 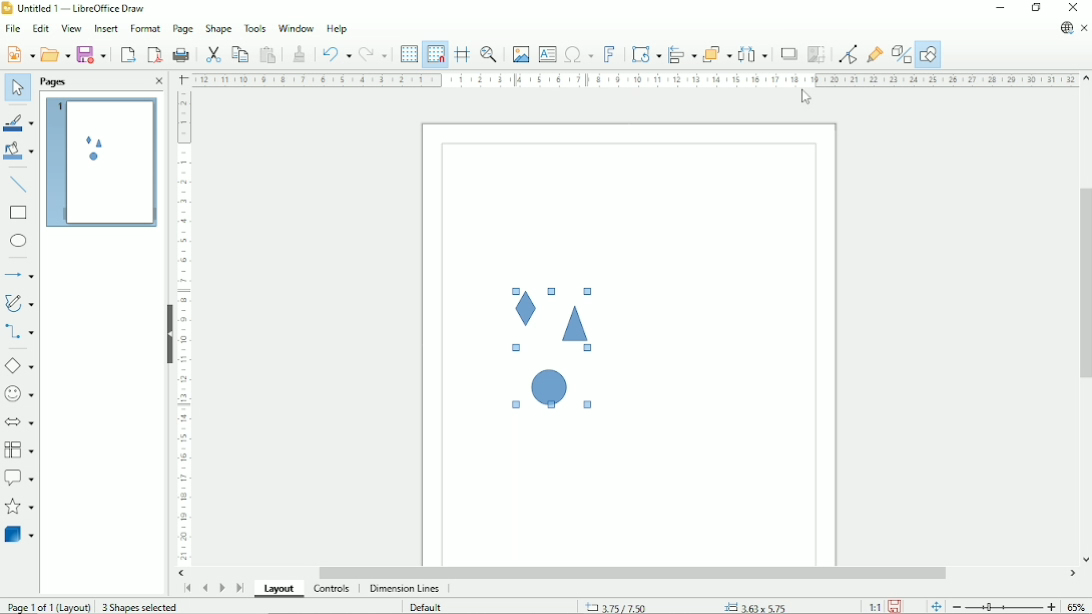 What do you see at coordinates (184, 328) in the screenshot?
I see `Vertical scale` at bounding box center [184, 328].